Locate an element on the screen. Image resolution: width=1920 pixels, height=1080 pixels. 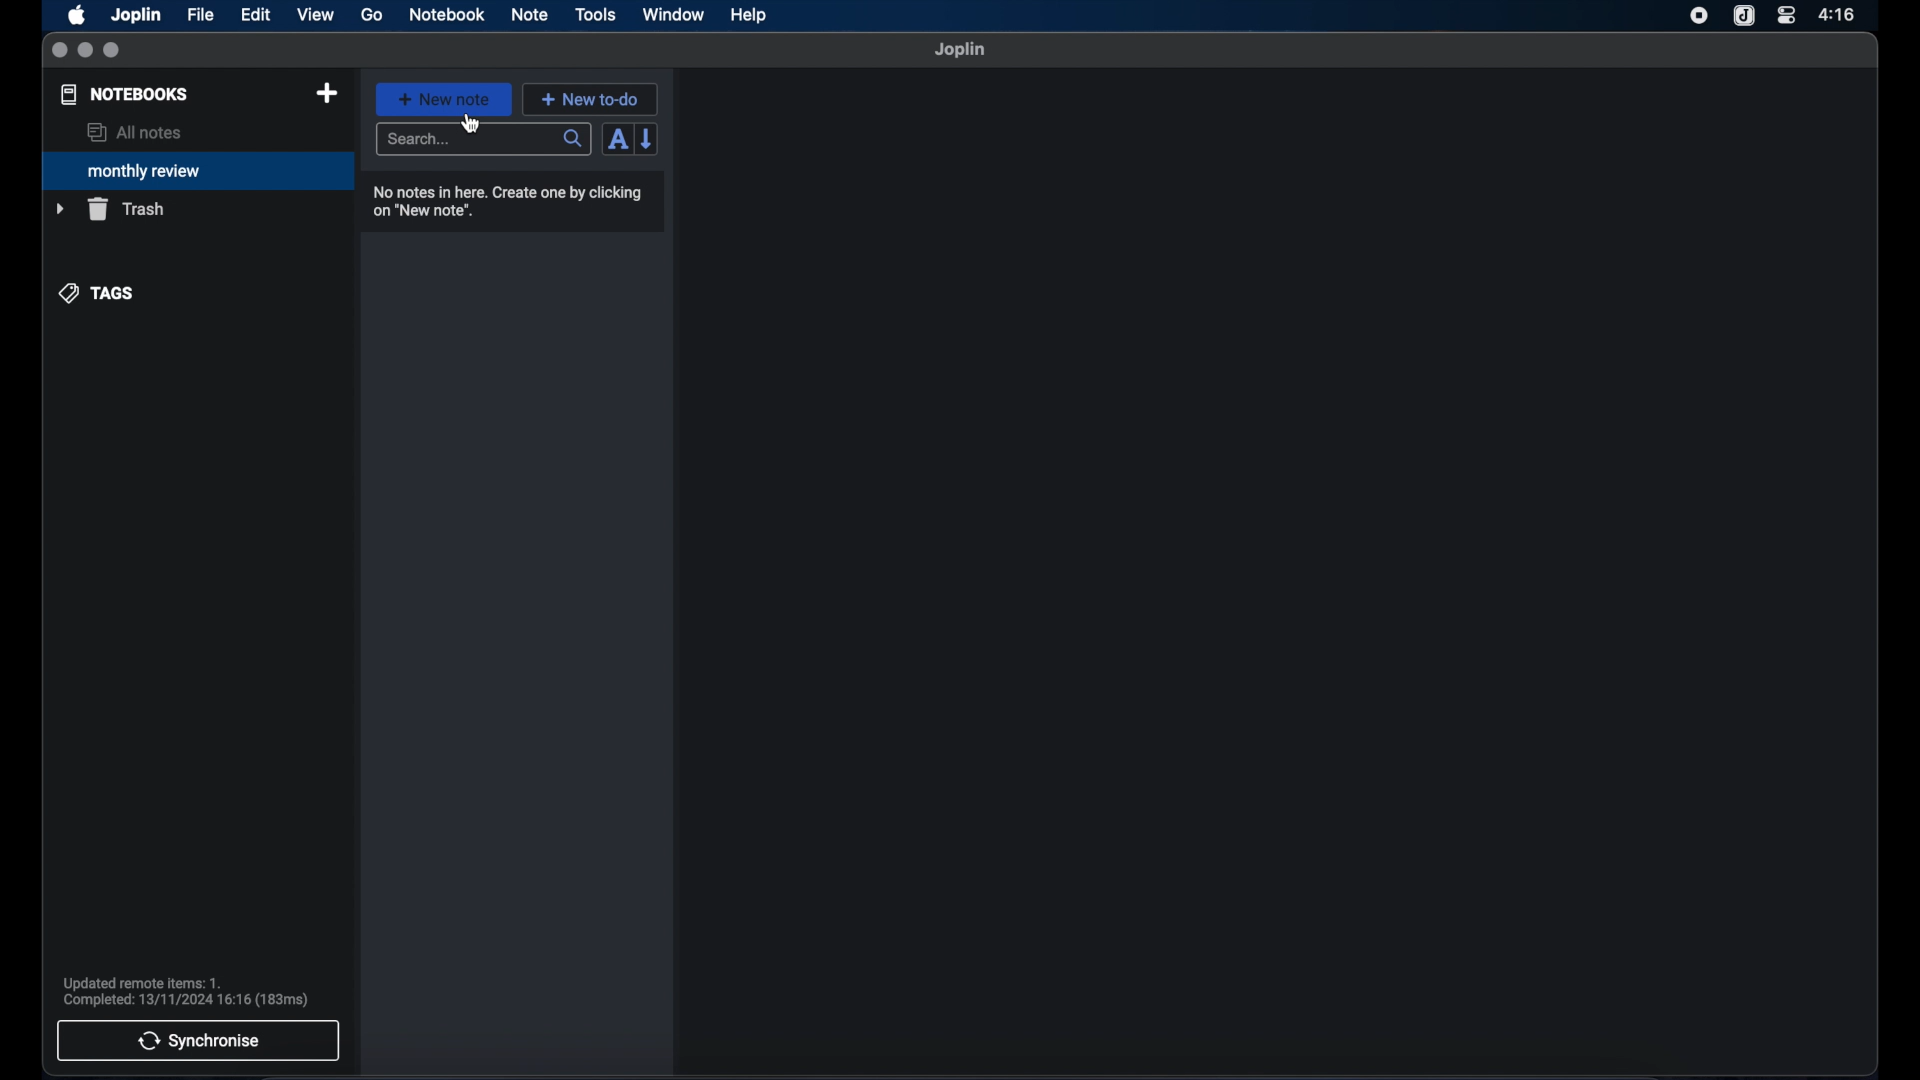
new to-do is located at coordinates (591, 99).